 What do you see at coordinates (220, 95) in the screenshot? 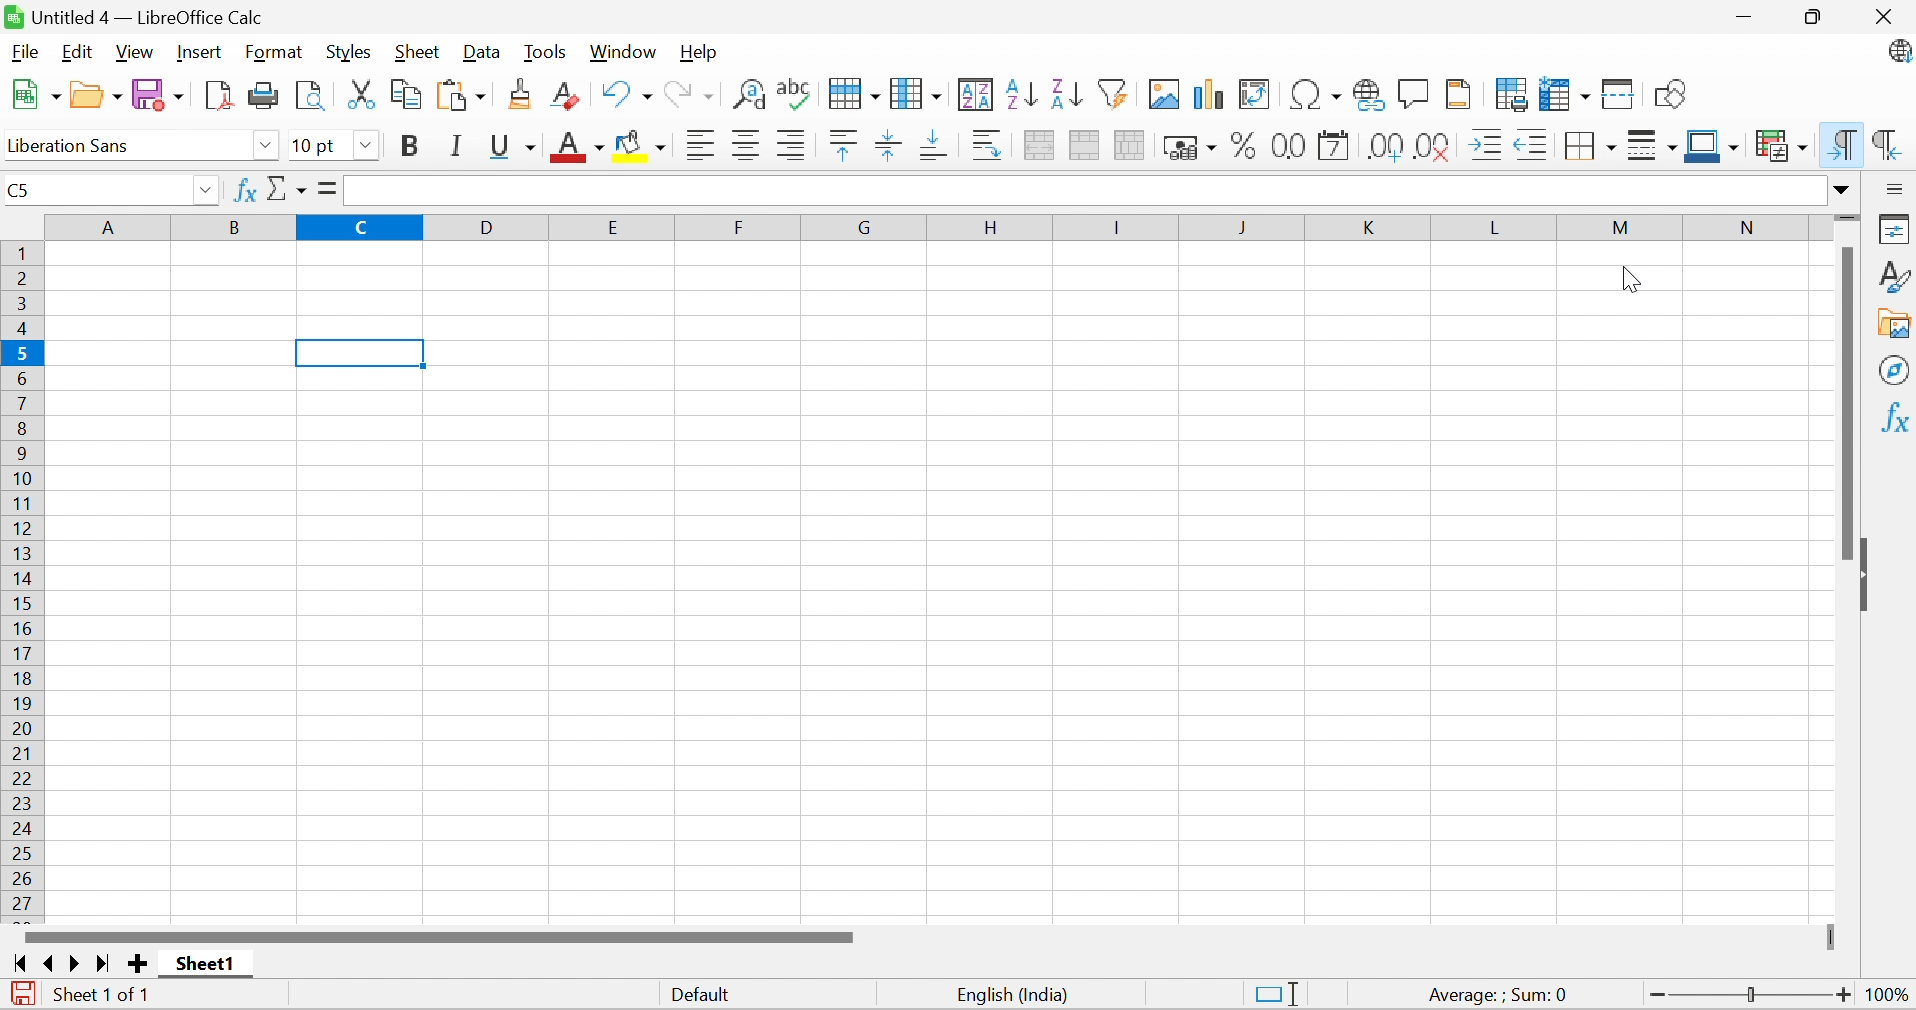
I see `Export as PDF` at bounding box center [220, 95].